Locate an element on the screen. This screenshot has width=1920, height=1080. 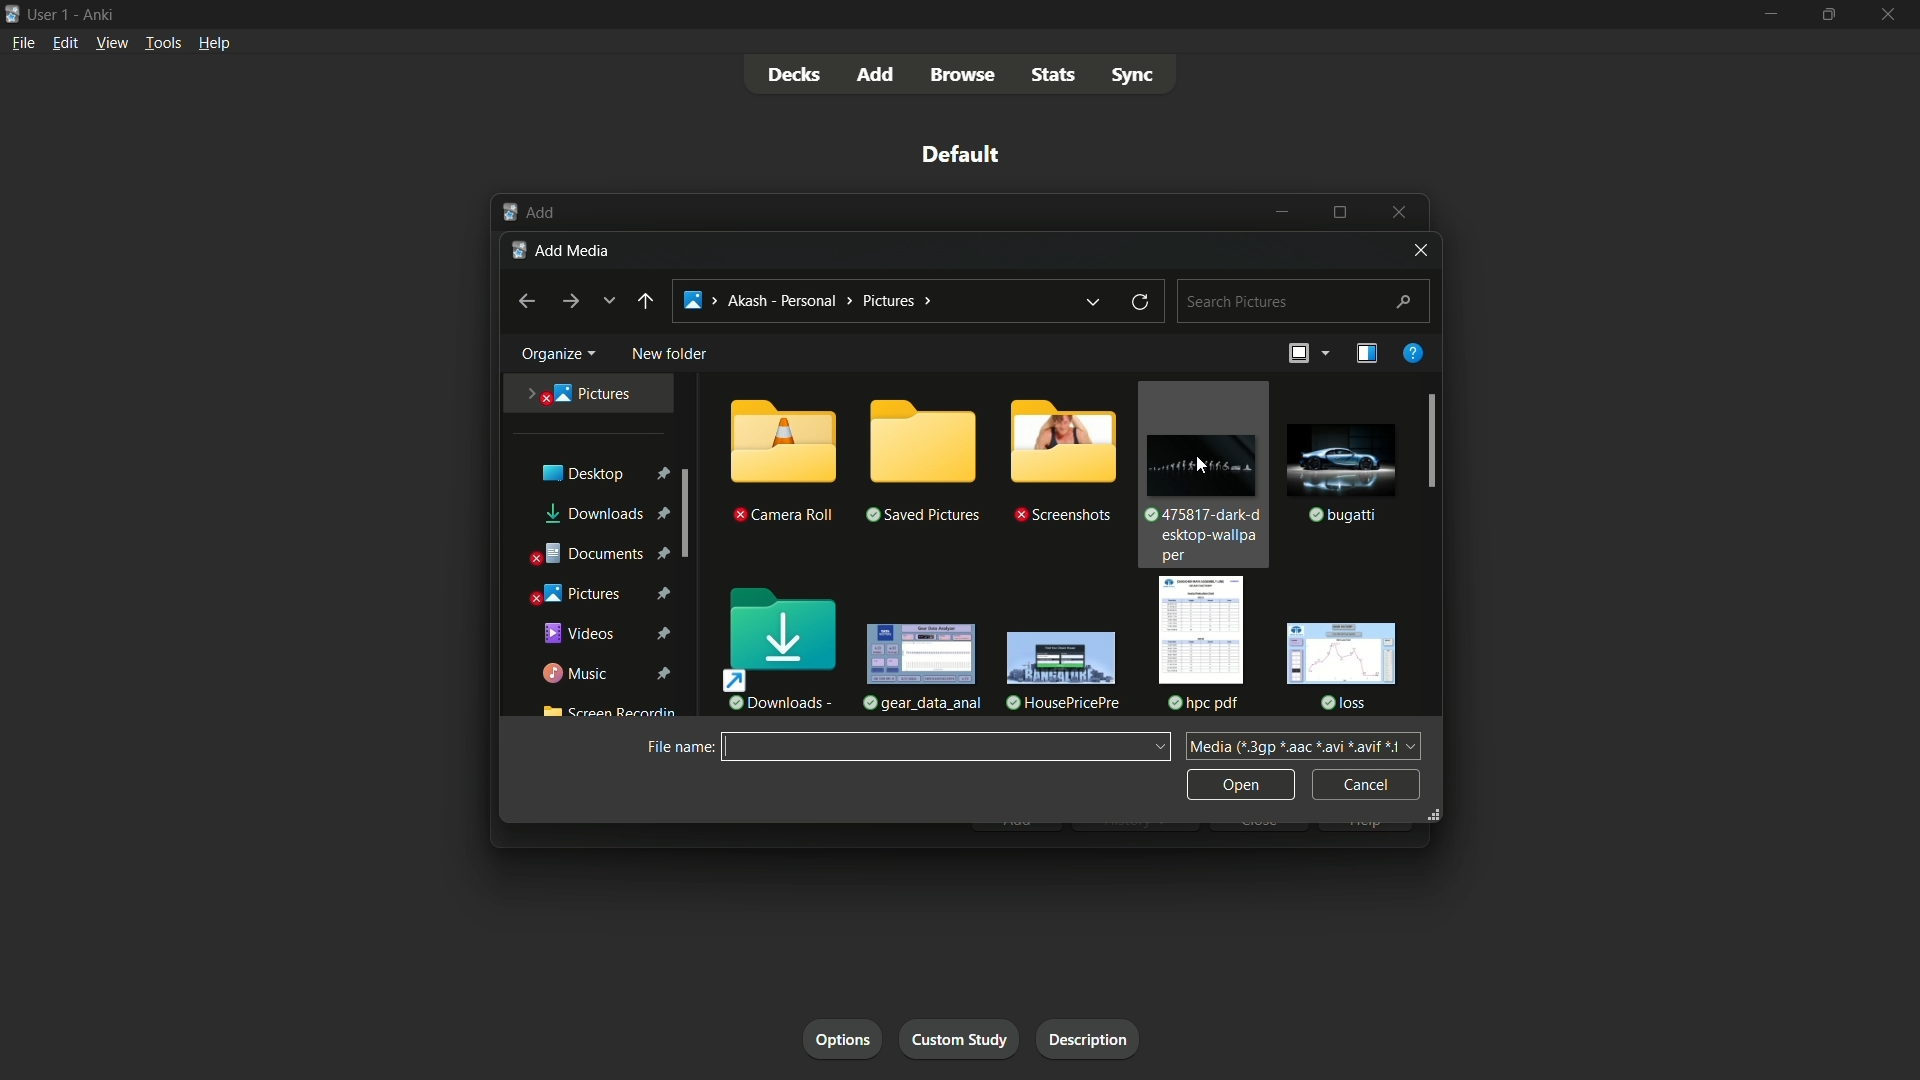
close app is located at coordinates (1891, 15).